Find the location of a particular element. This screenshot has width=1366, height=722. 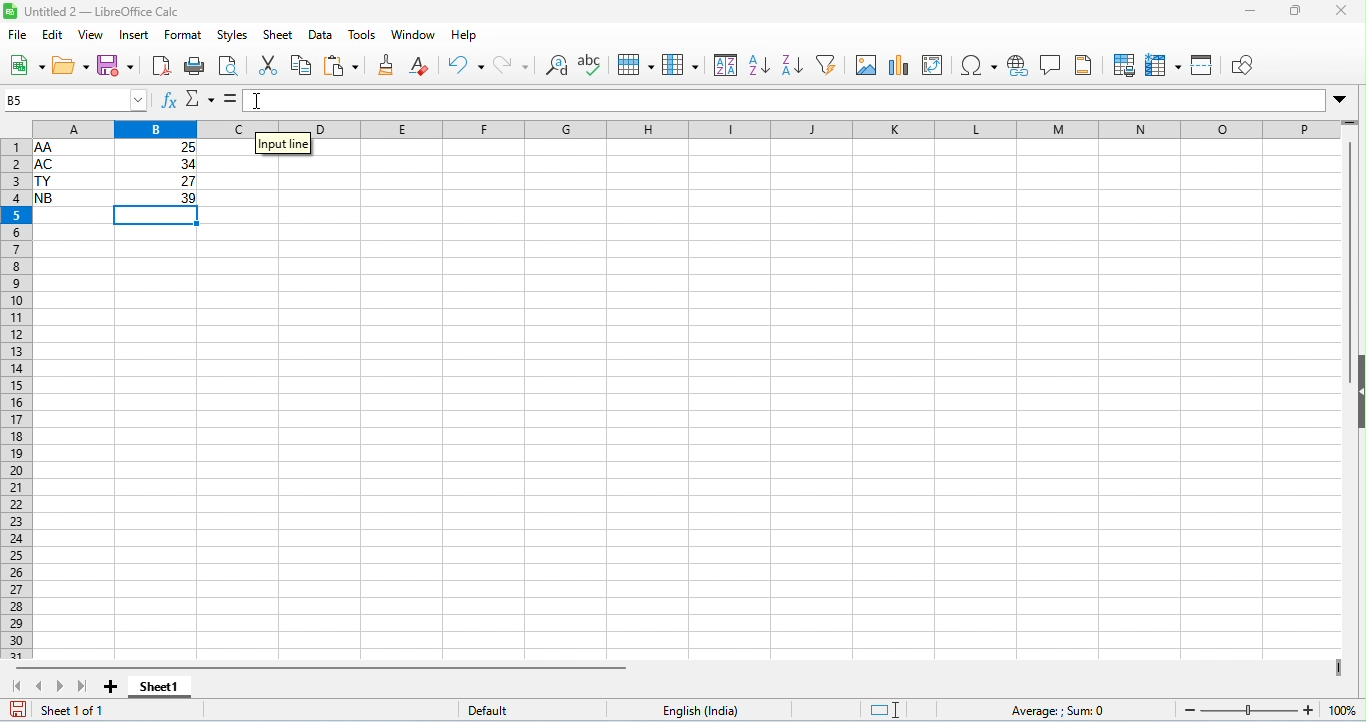

open is located at coordinates (73, 68).